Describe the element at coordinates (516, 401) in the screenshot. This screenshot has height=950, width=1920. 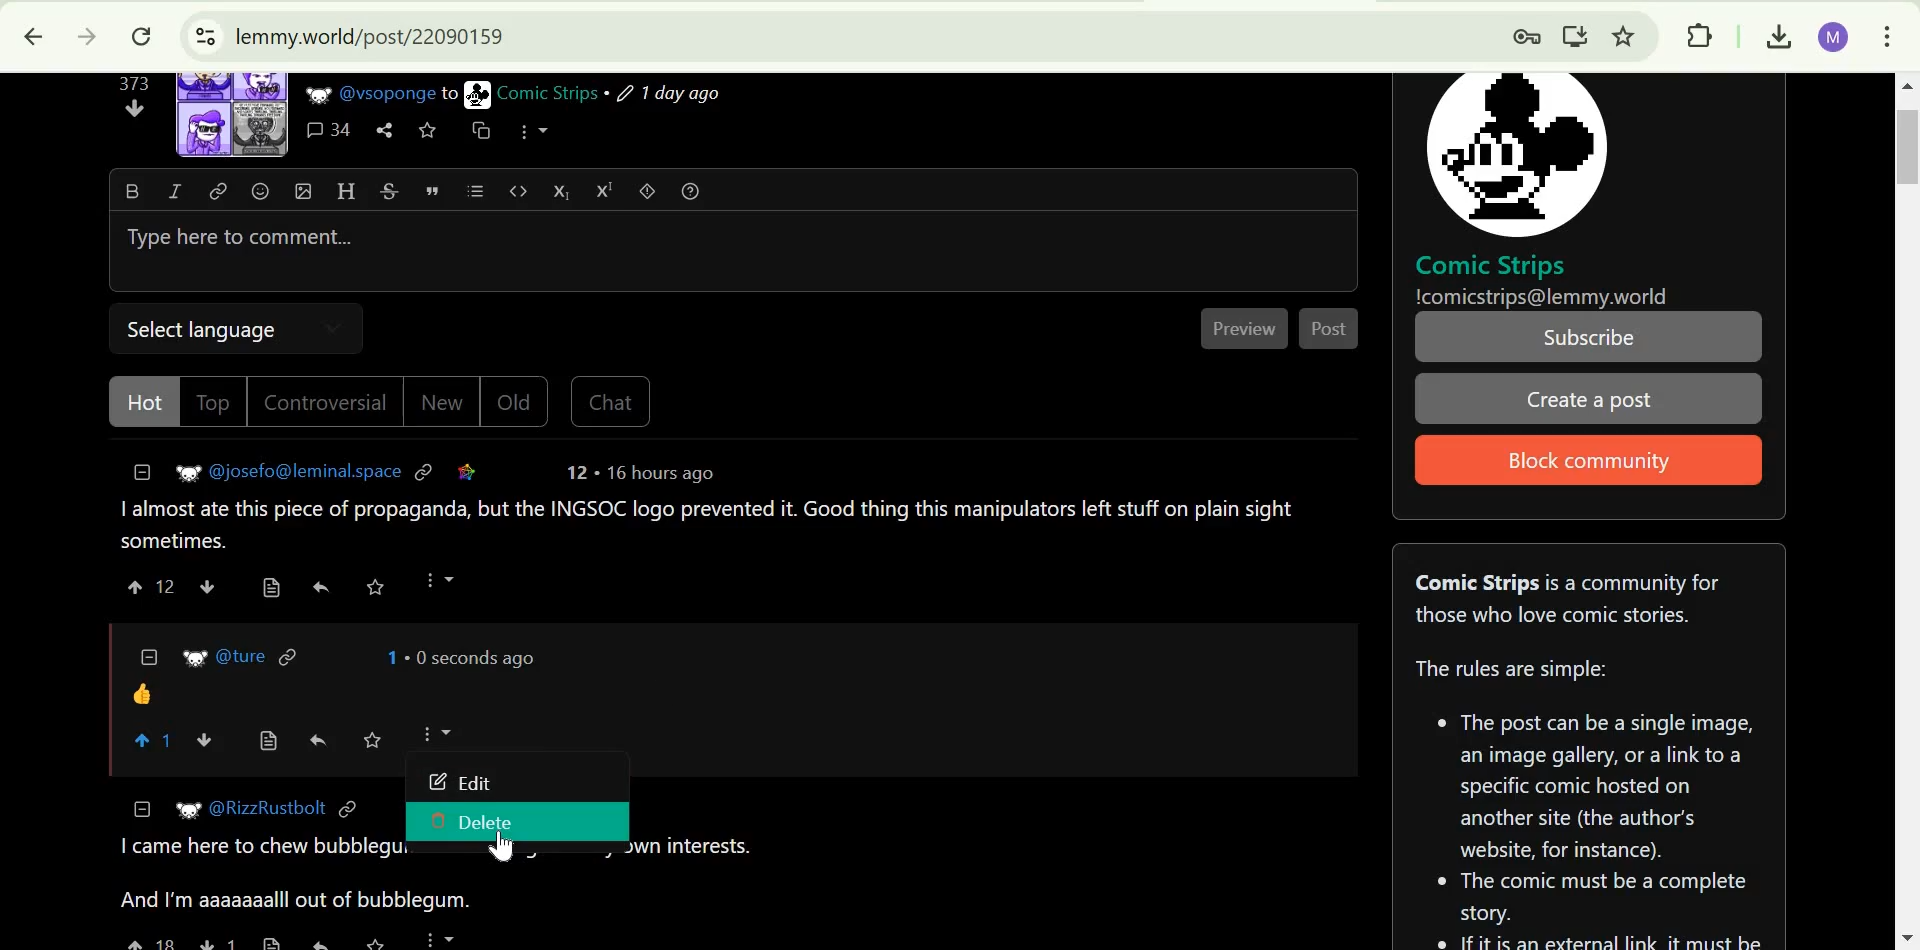
I see `Old` at that location.